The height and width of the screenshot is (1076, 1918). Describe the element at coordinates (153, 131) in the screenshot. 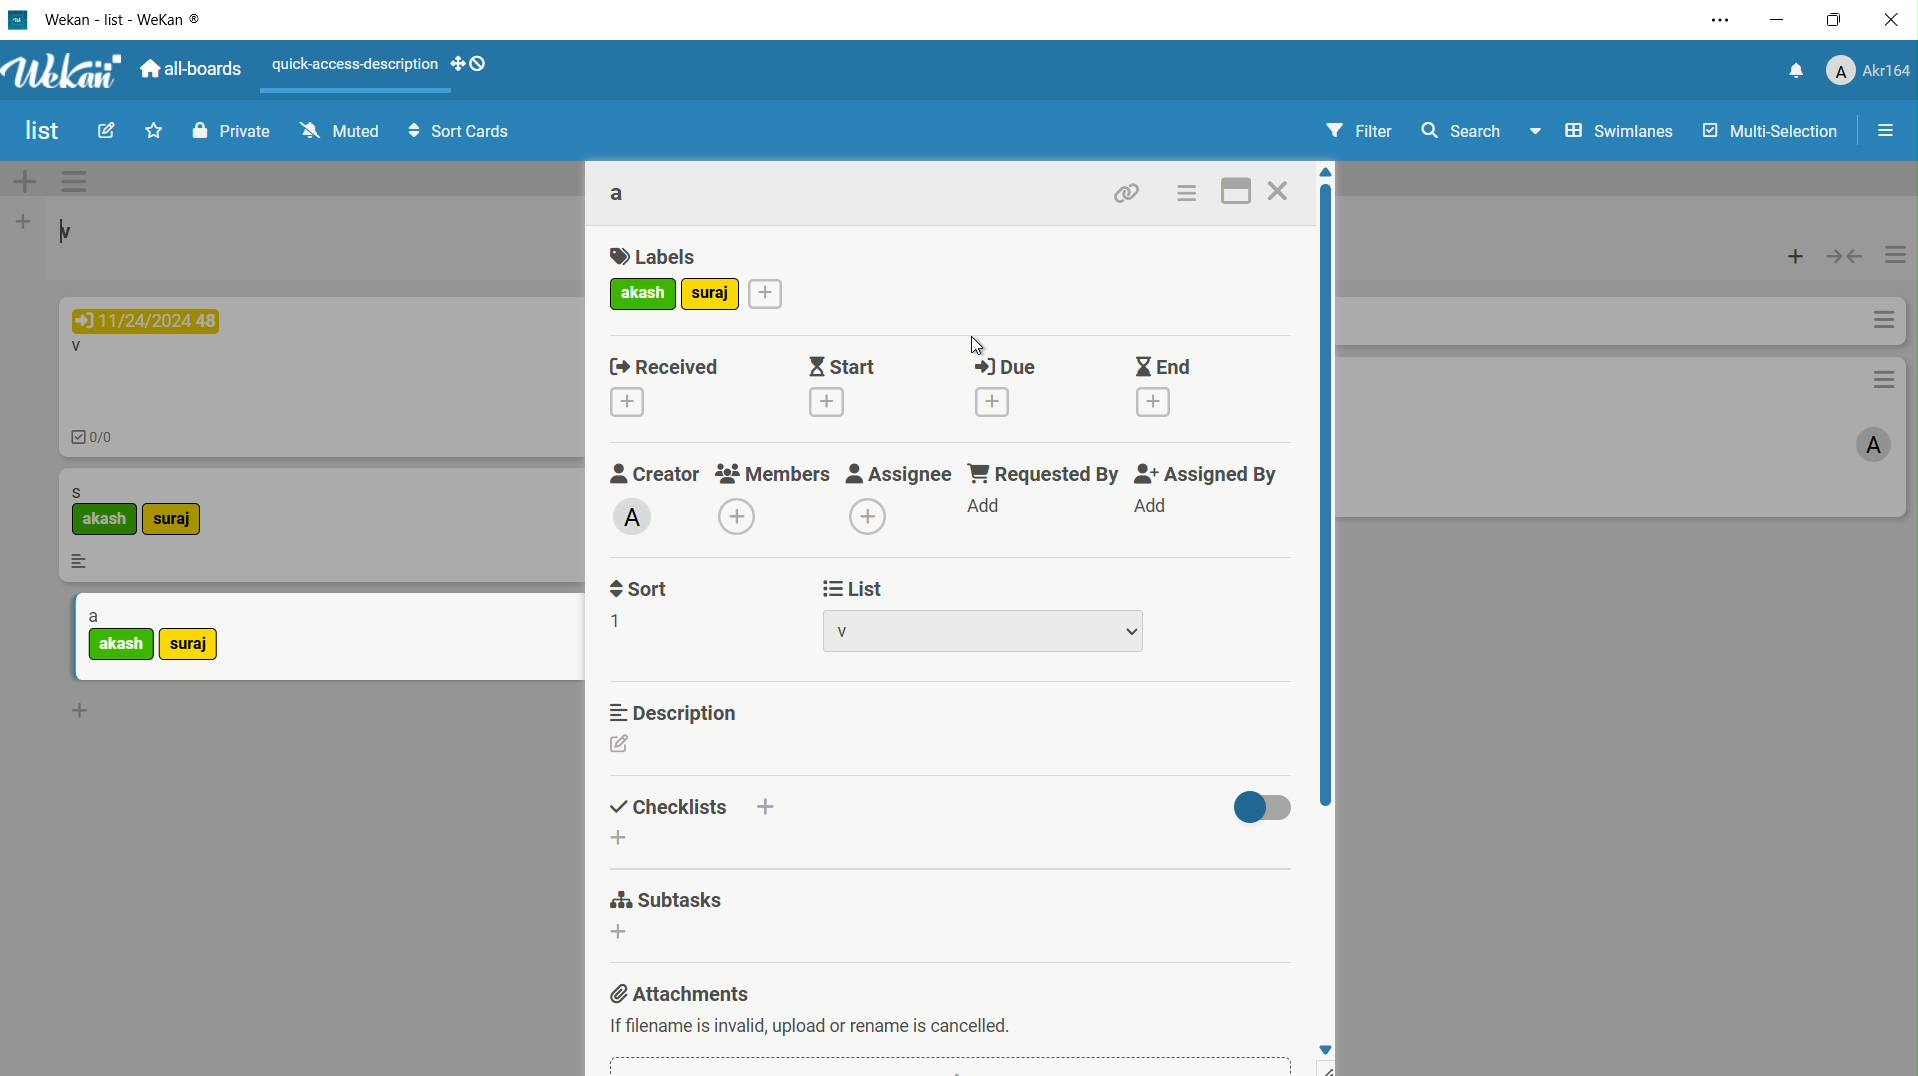

I see `star` at that location.